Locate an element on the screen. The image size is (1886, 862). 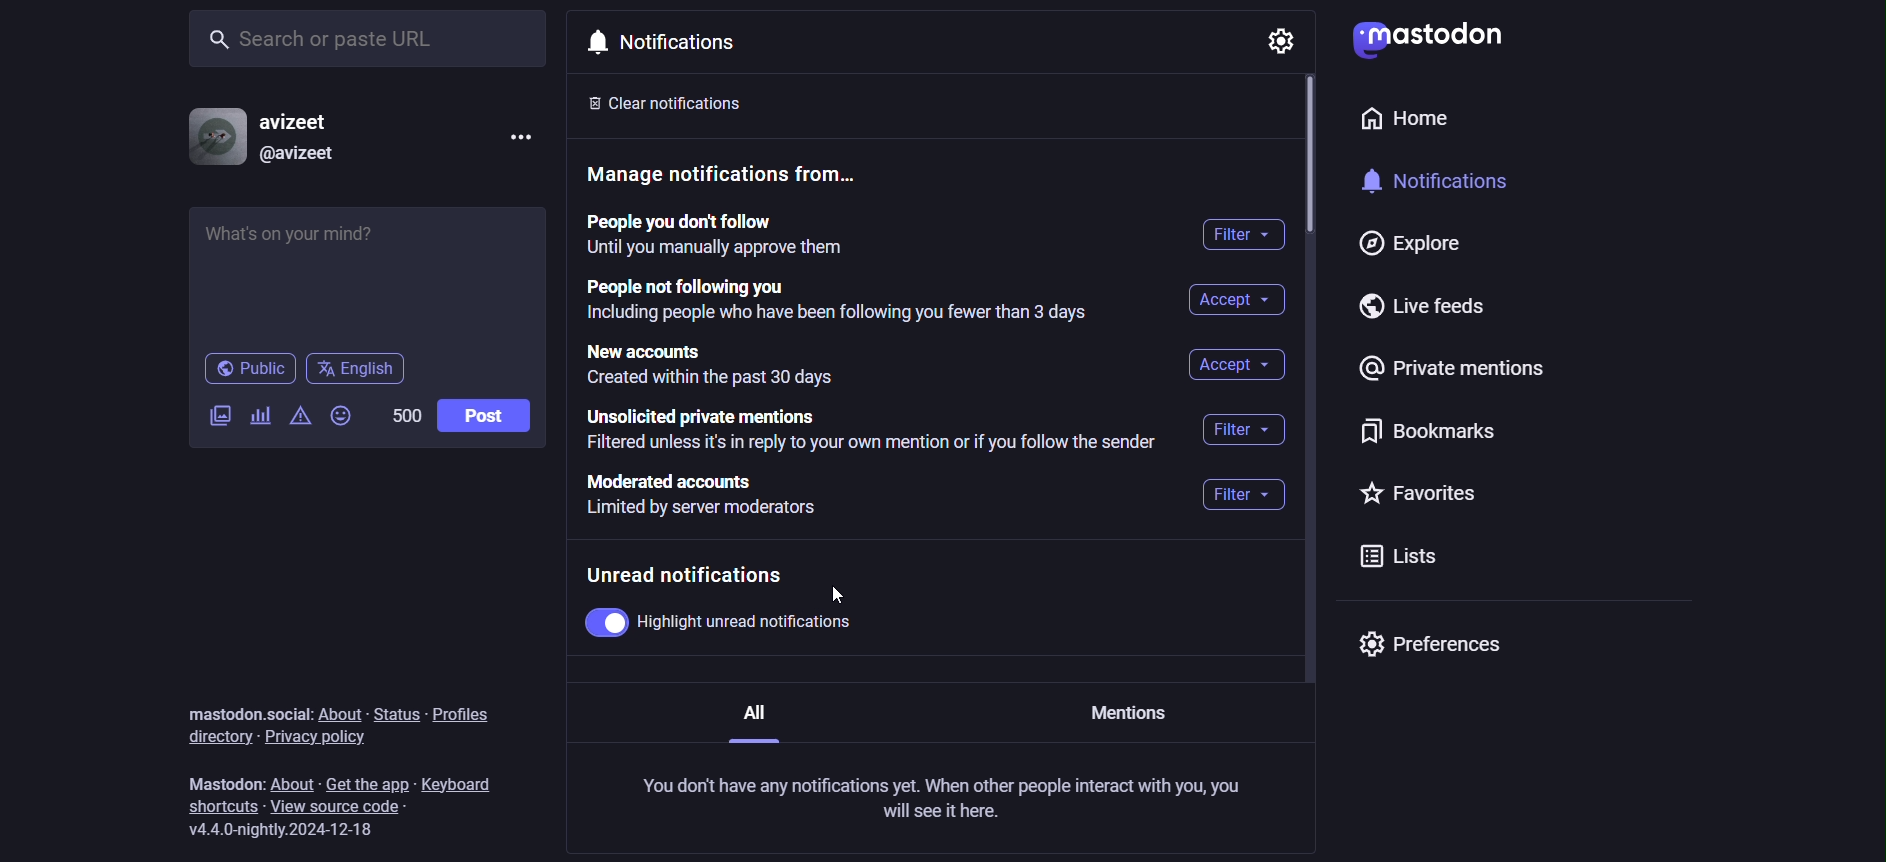
language is located at coordinates (358, 371).